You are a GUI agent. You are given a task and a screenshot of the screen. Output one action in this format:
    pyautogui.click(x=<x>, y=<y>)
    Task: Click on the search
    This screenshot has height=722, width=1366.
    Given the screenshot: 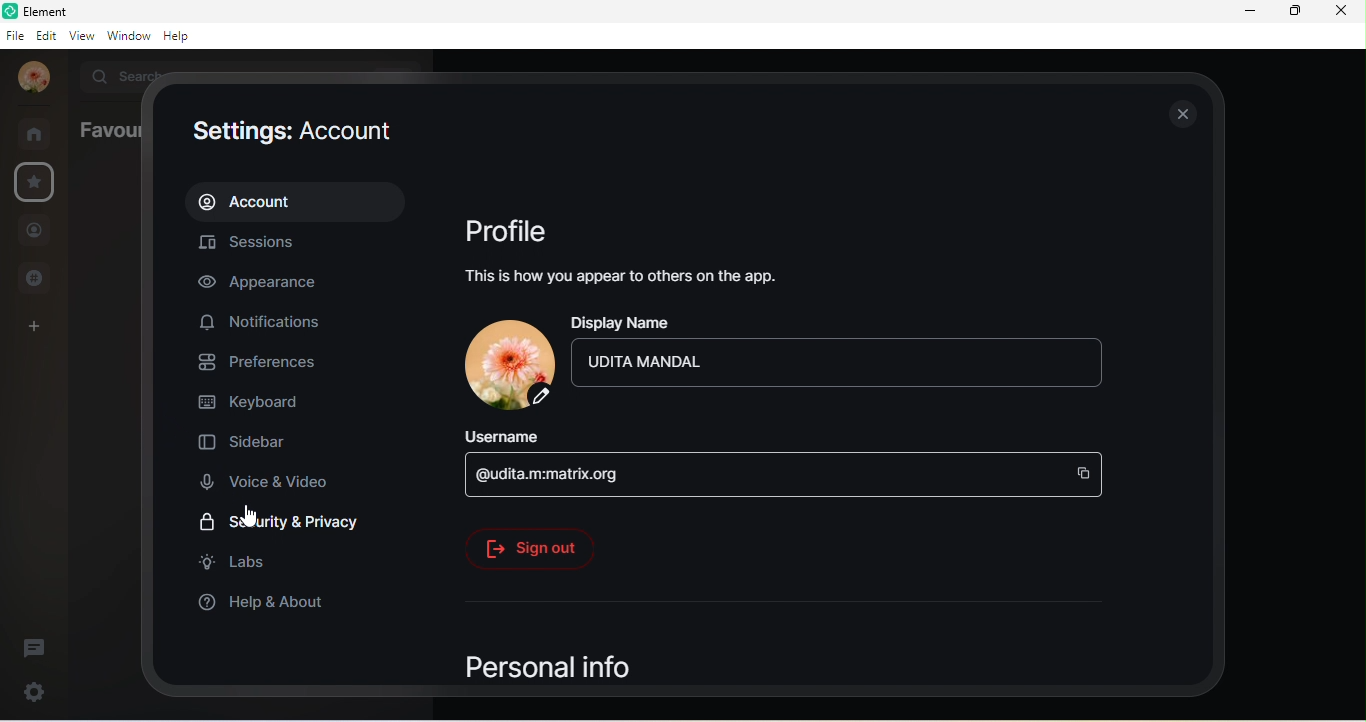 What is the action you would take?
    pyautogui.click(x=129, y=75)
    